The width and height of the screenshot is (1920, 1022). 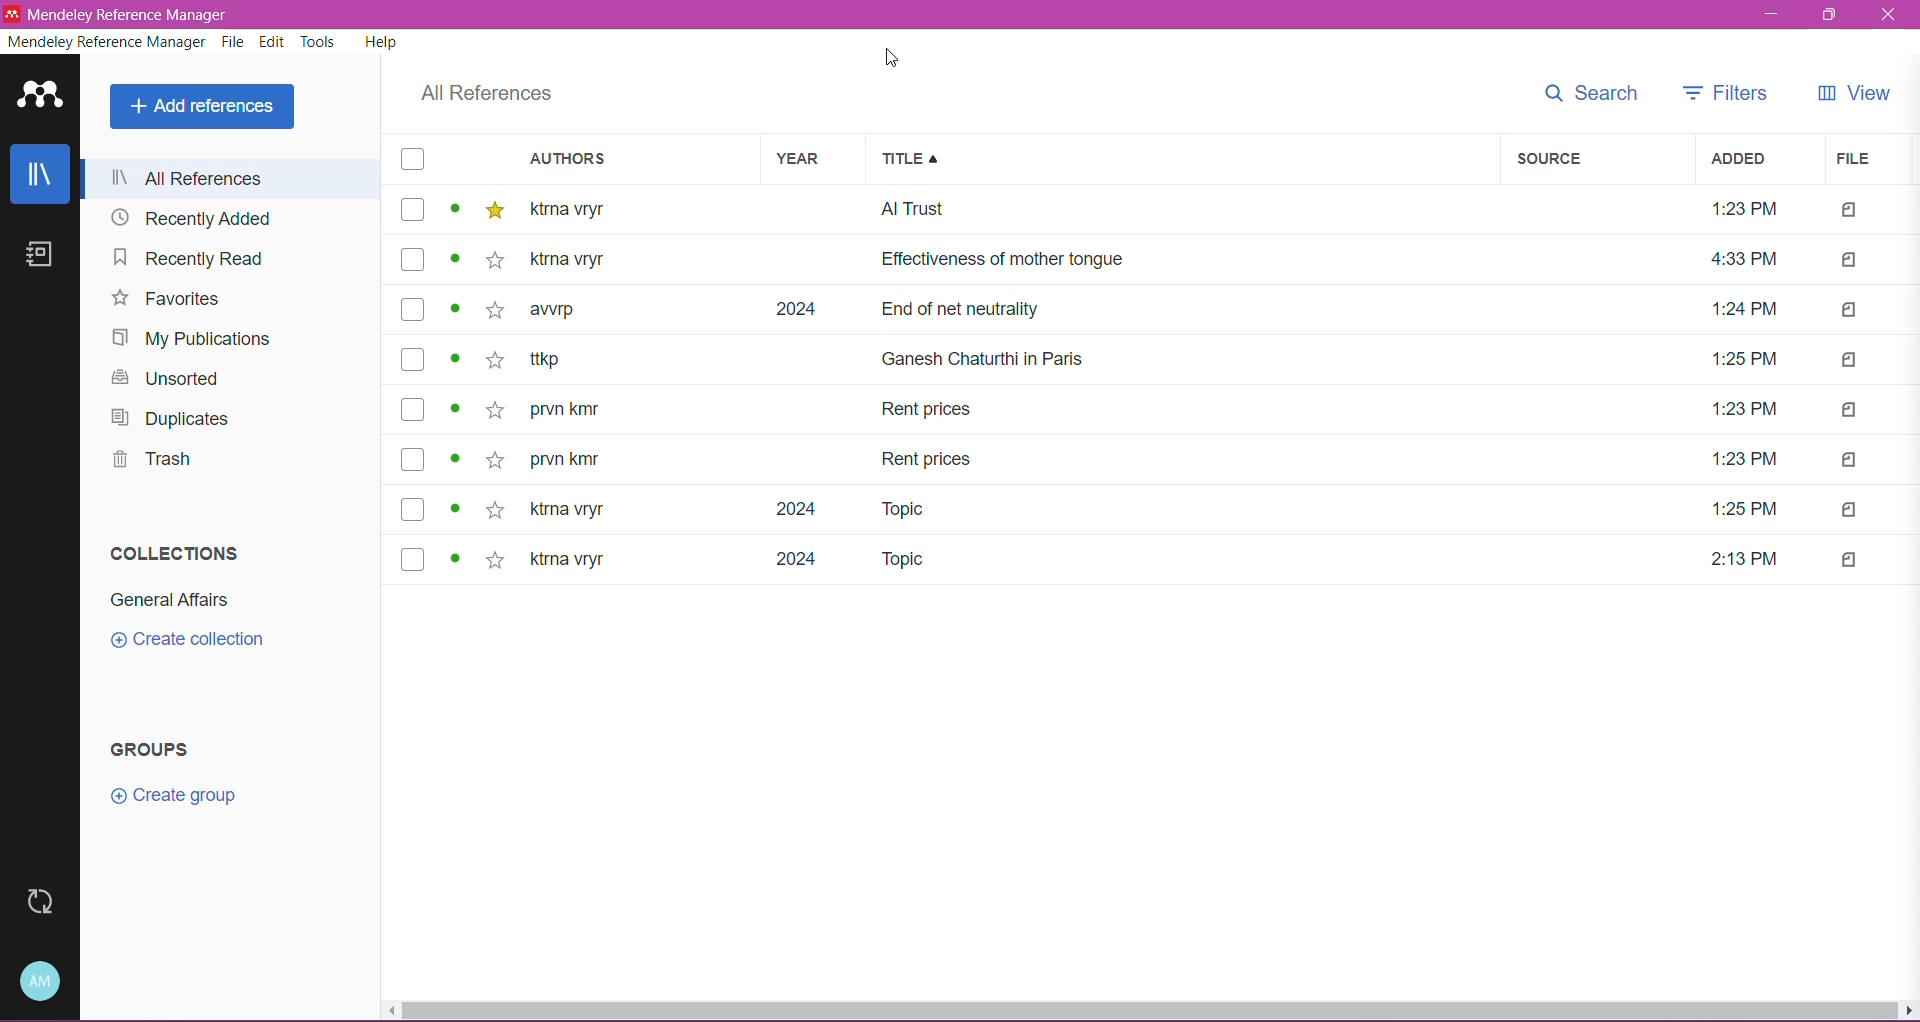 I want to click on Favorites, so click(x=164, y=300).